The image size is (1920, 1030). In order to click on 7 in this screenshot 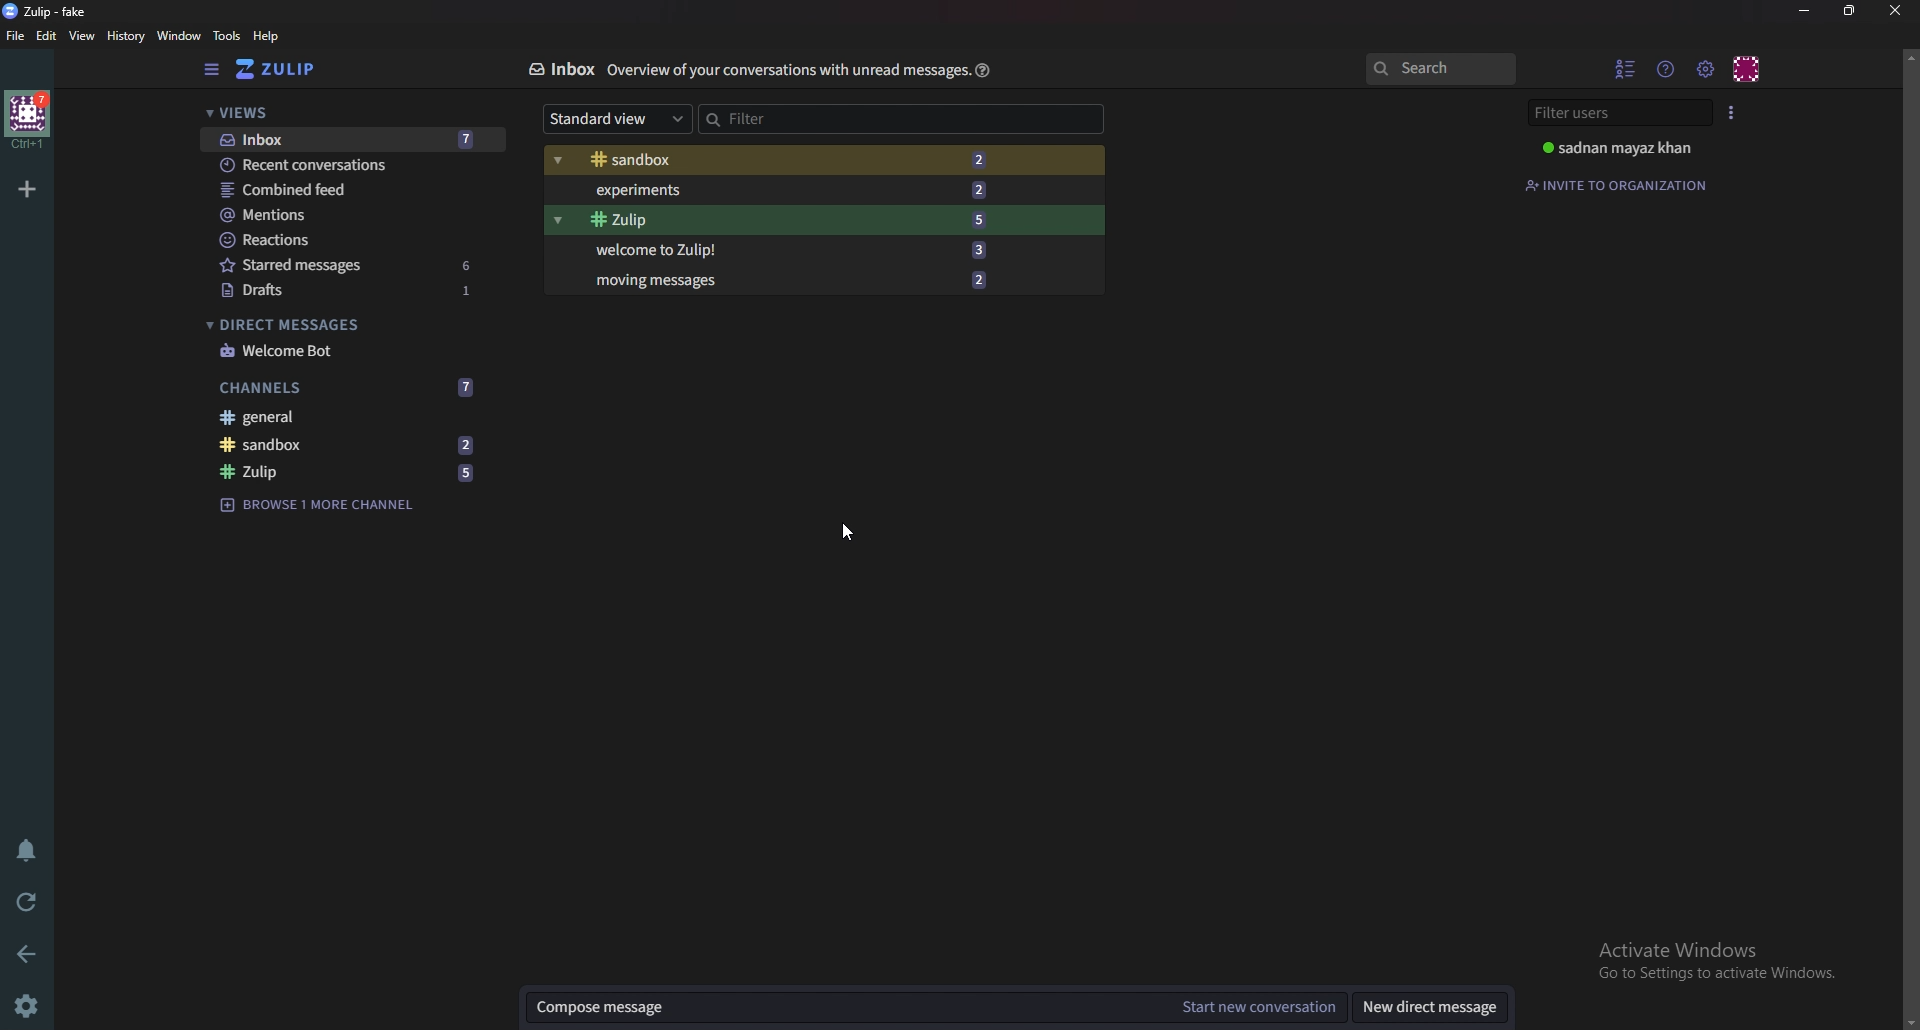, I will do `click(465, 387)`.